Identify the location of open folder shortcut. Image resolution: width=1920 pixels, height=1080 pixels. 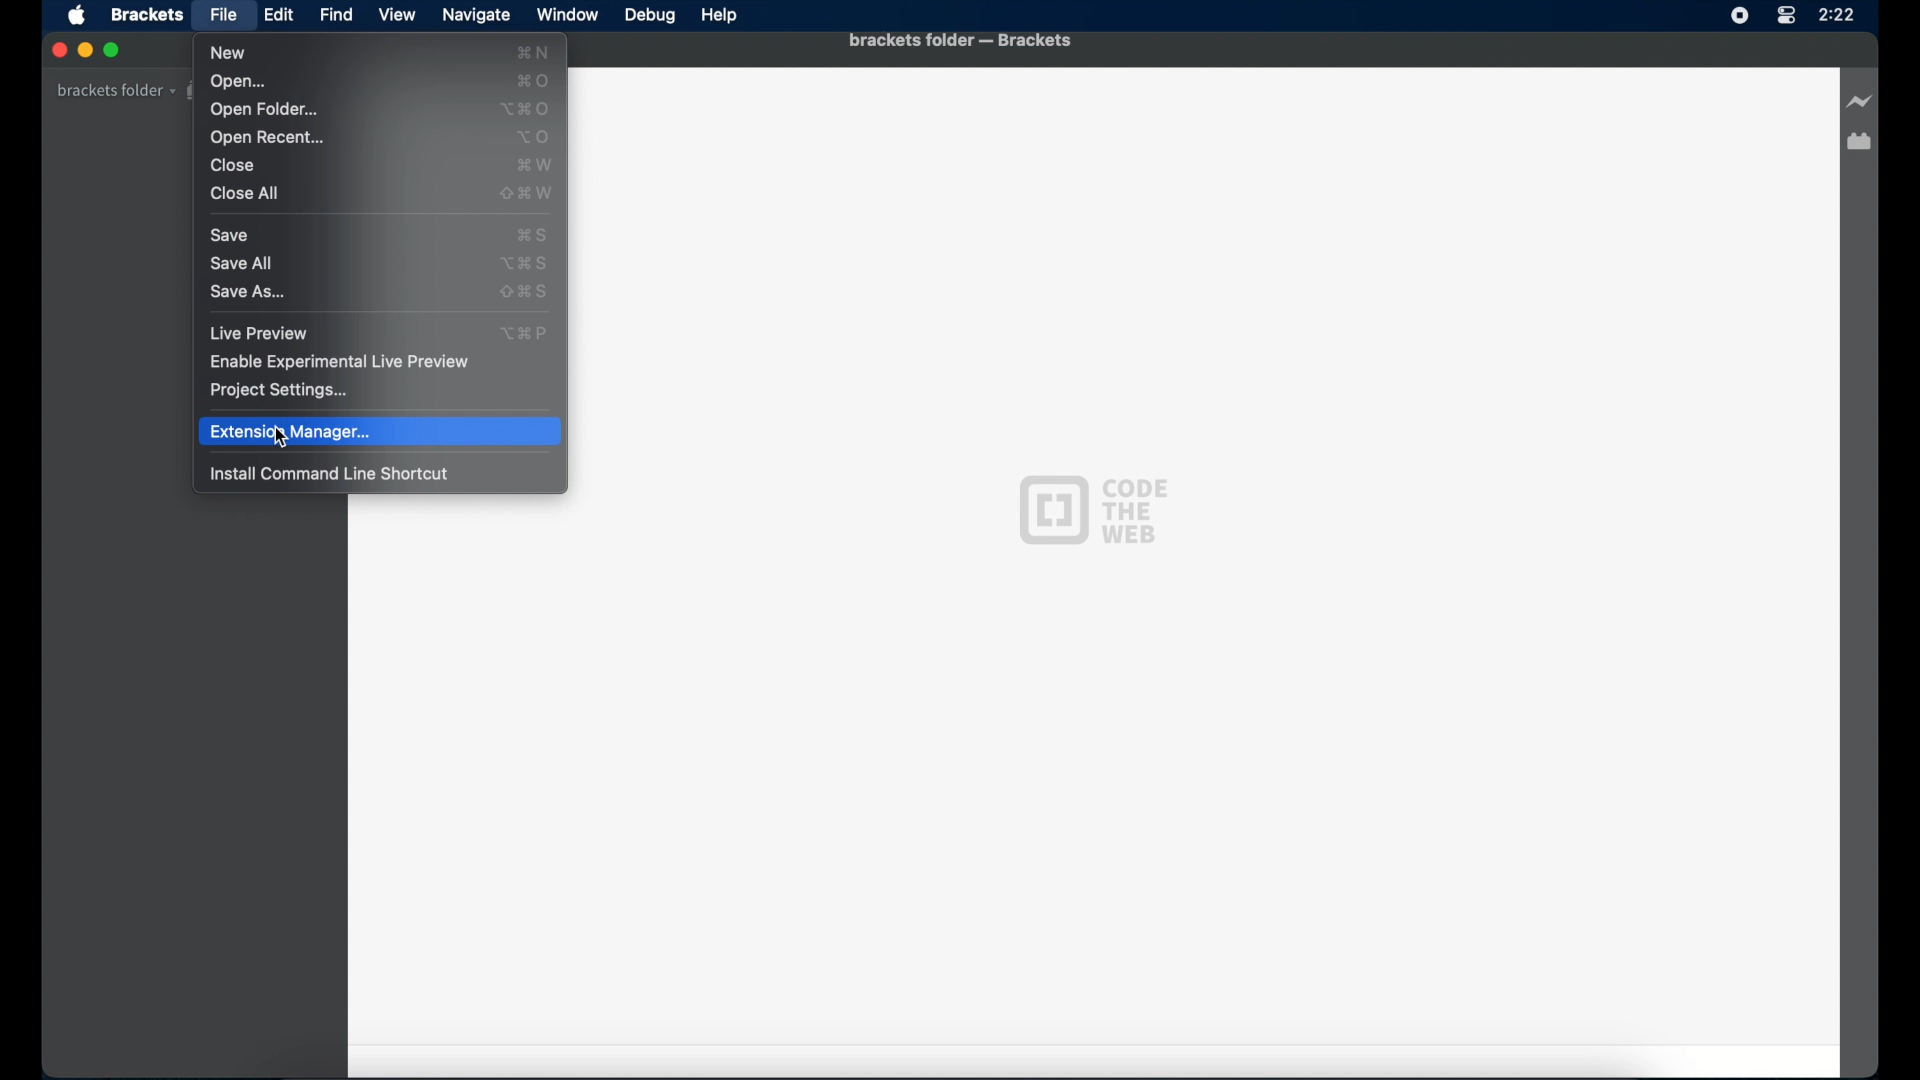
(525, 109).